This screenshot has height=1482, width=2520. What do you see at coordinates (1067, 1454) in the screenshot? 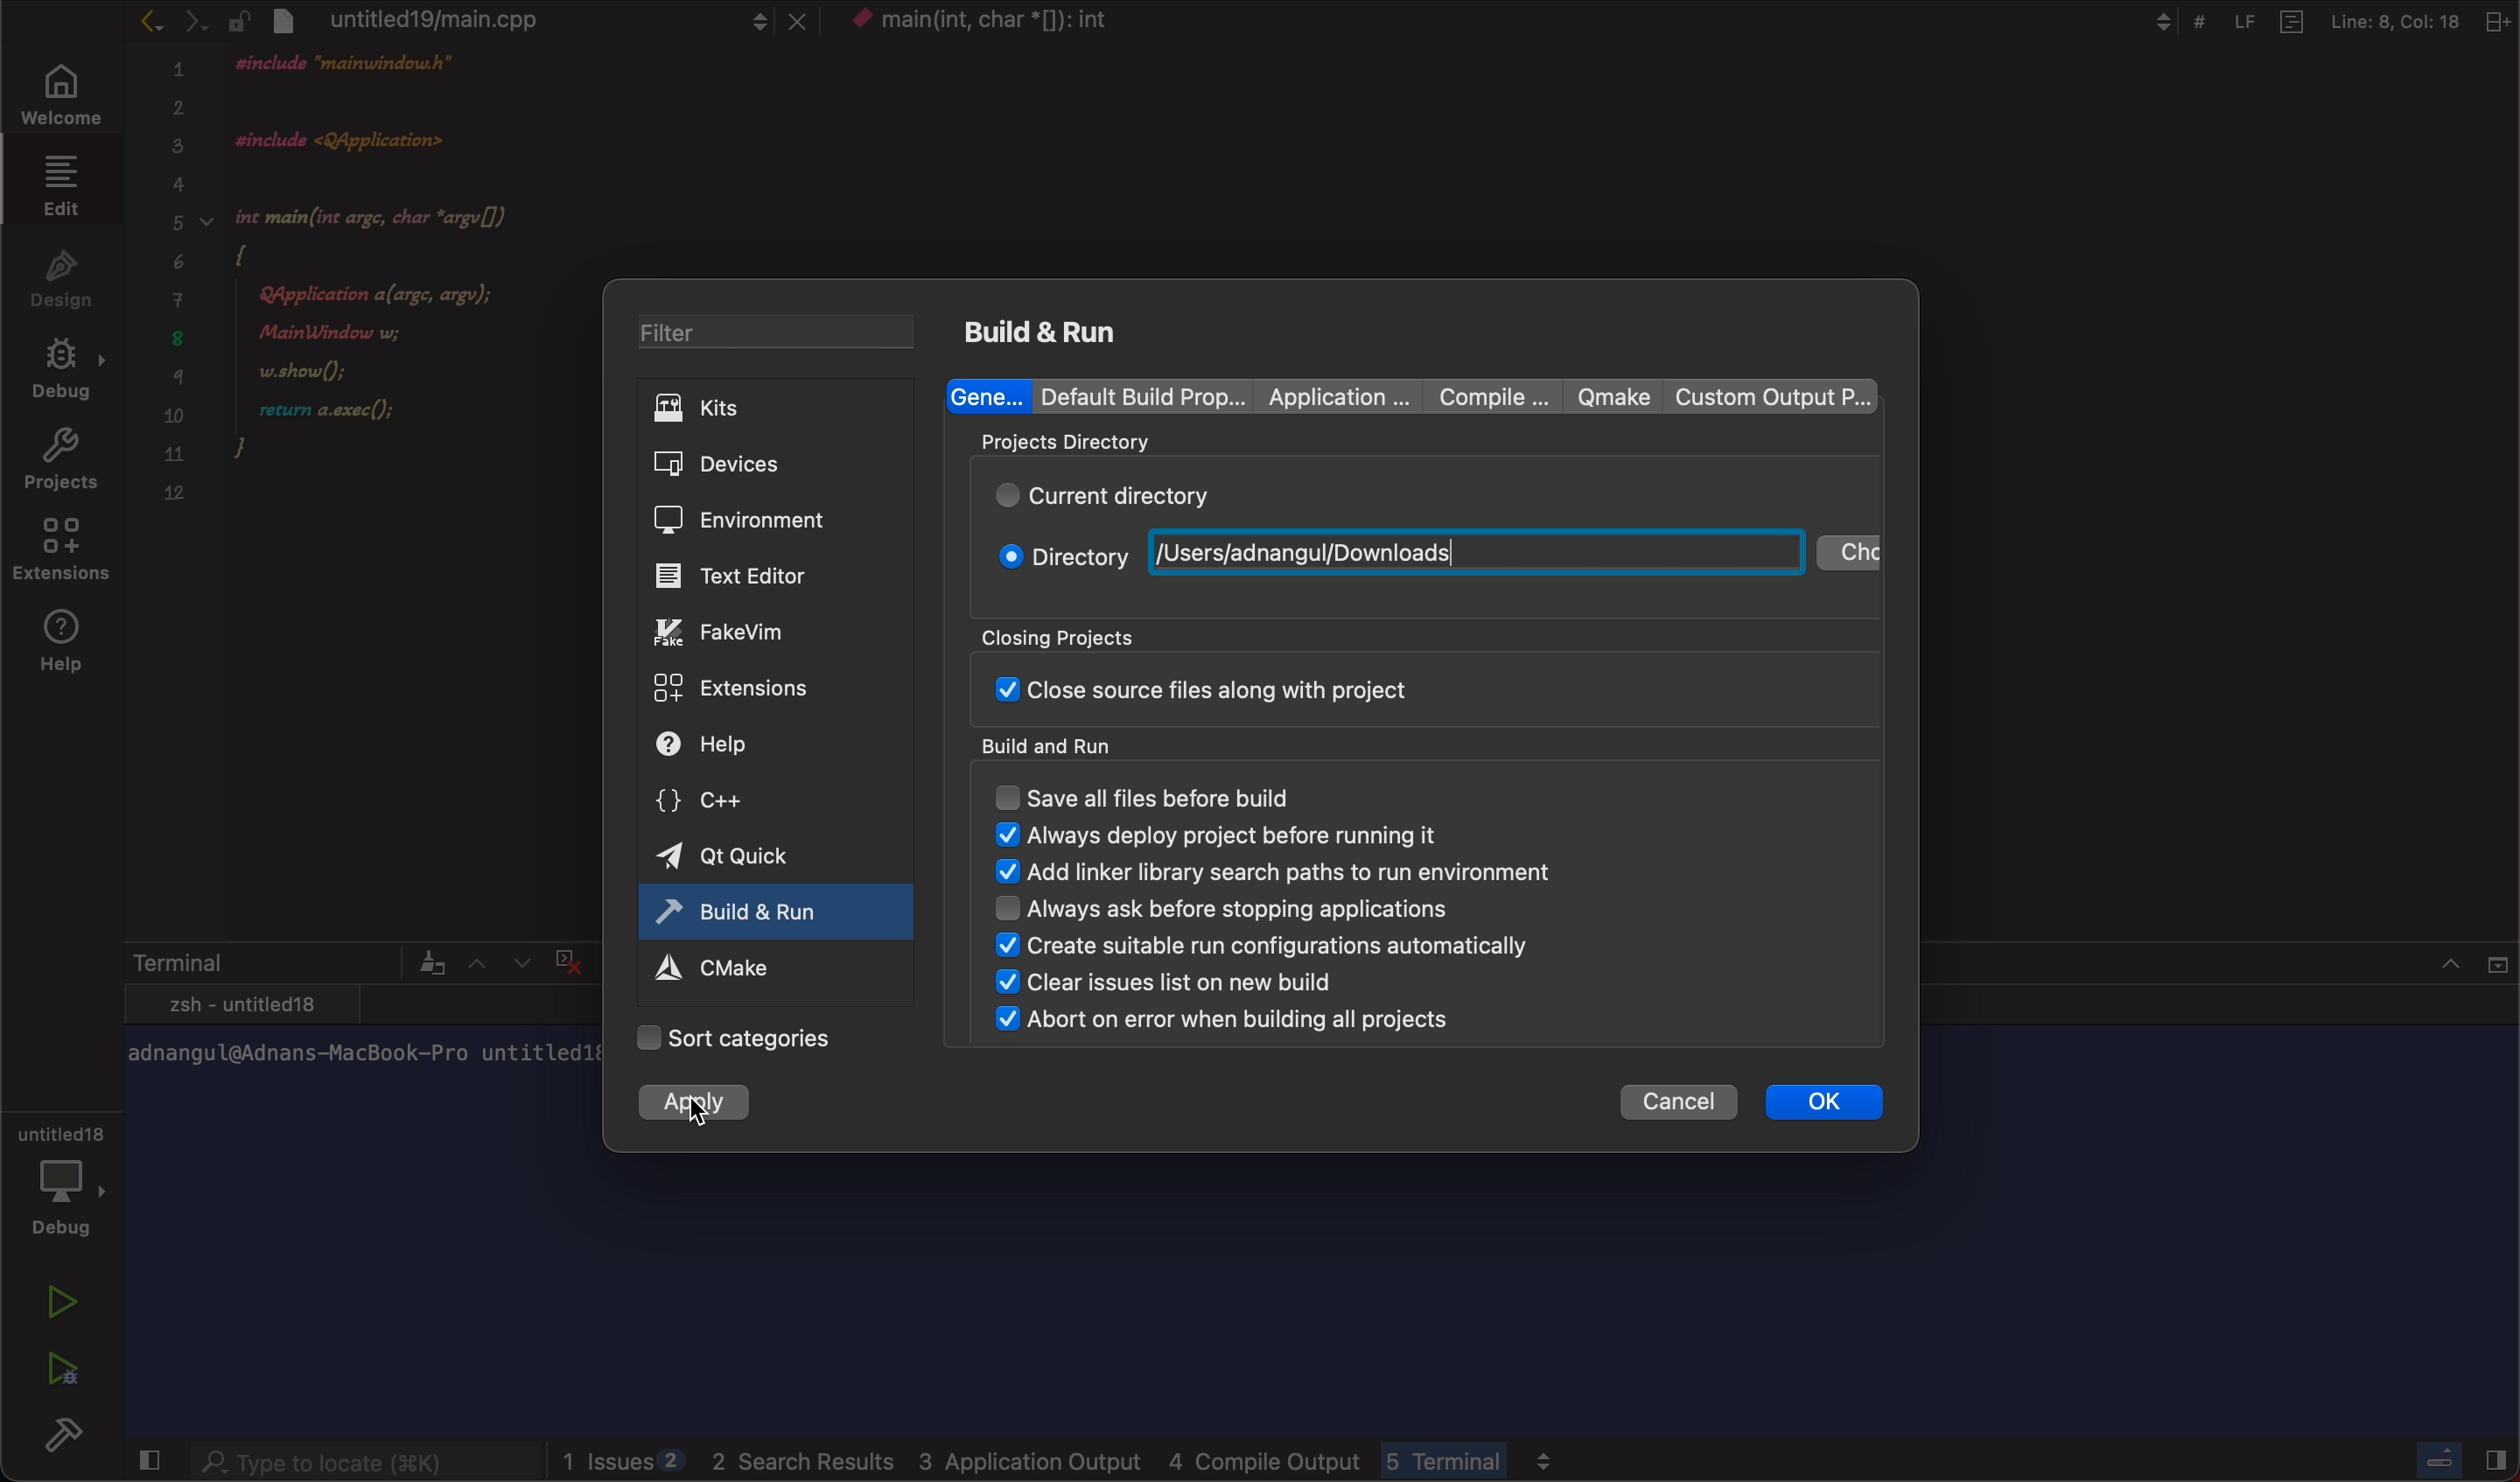
I see `logs` at bounding box center [1067, 1454].